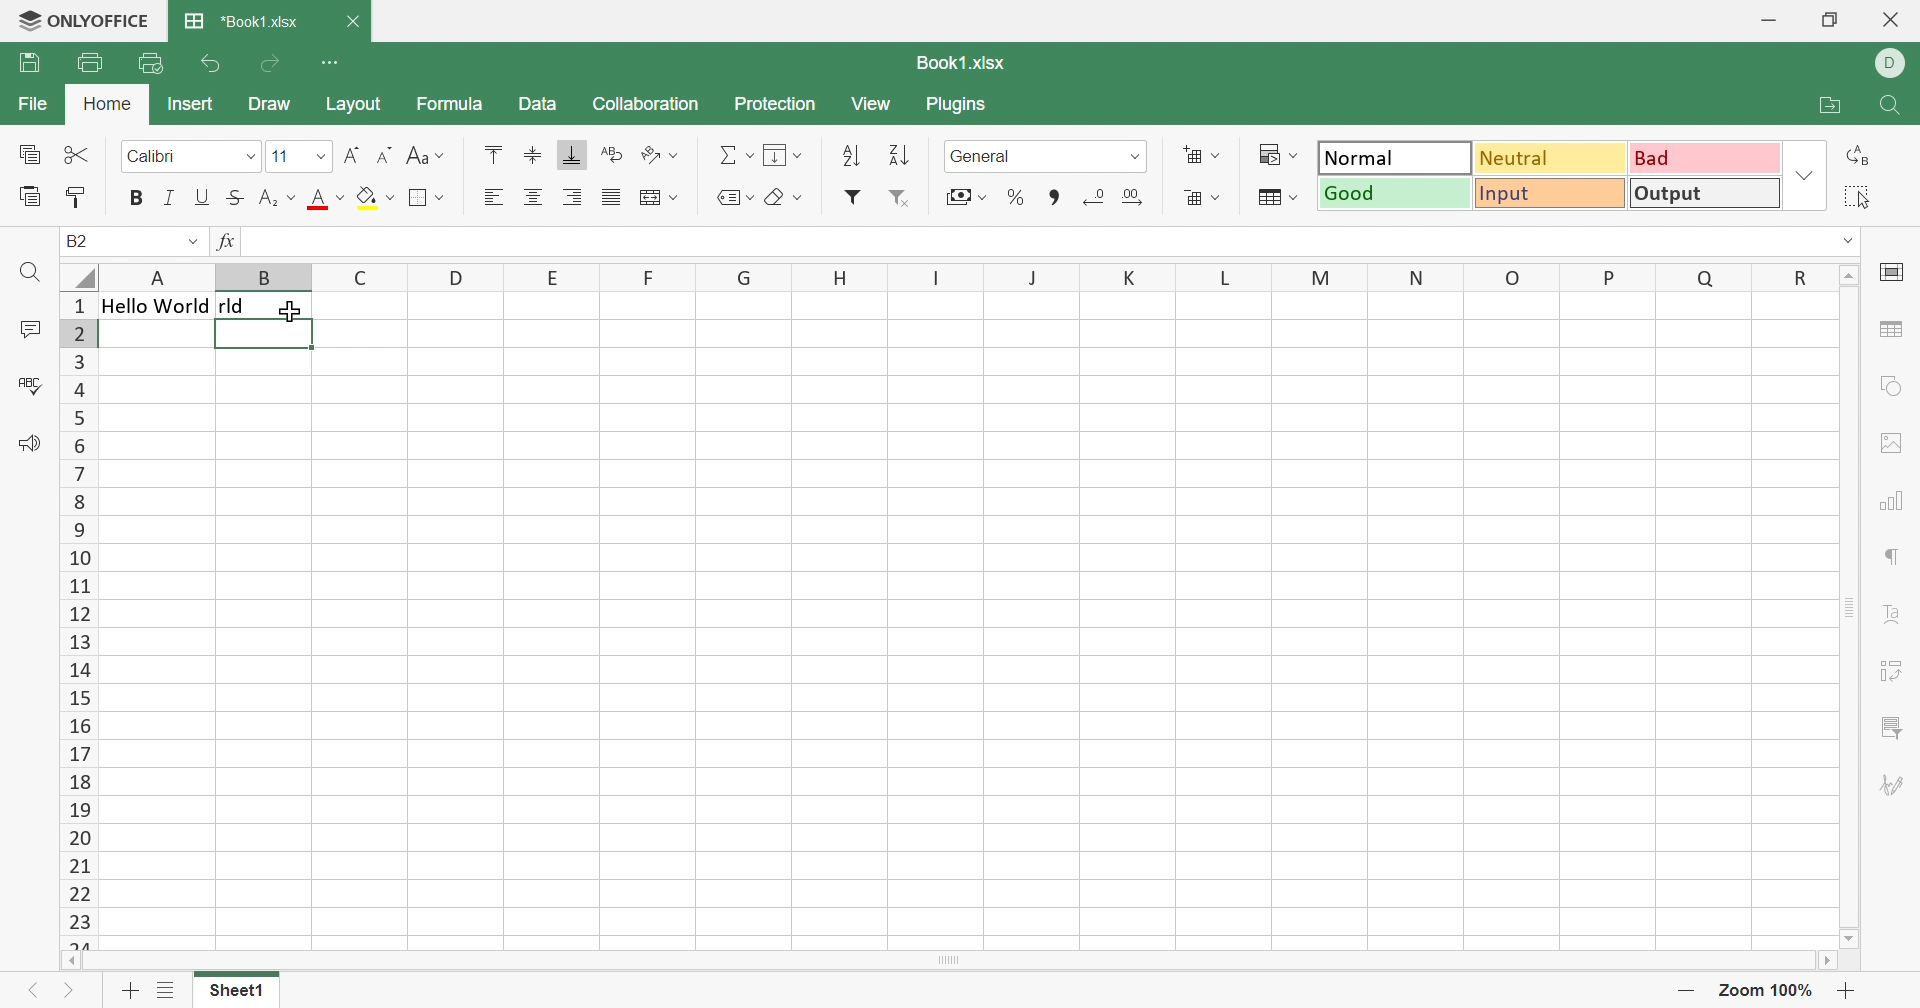  Describe the element at coordinates (1848, 994) in the screenshot. I see `Zoom in` at that location.